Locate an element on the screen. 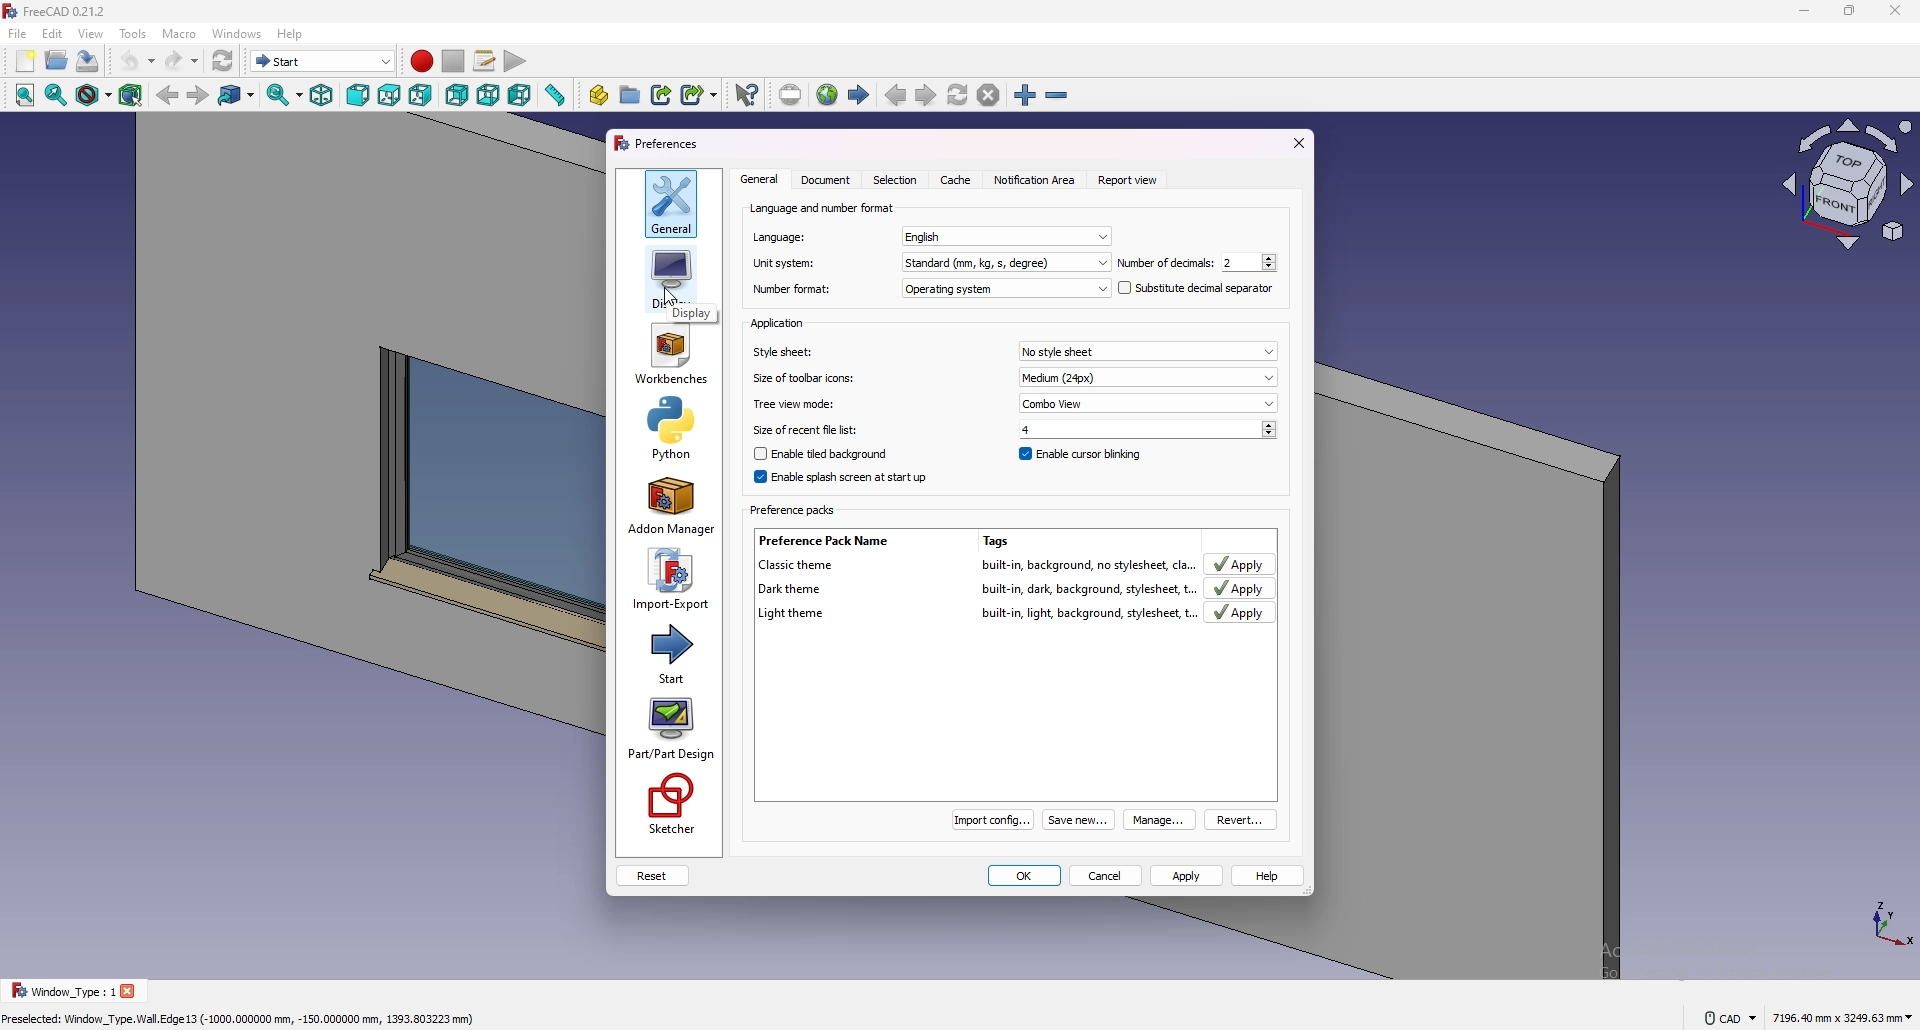  help is located at coordinates (1269, 876).